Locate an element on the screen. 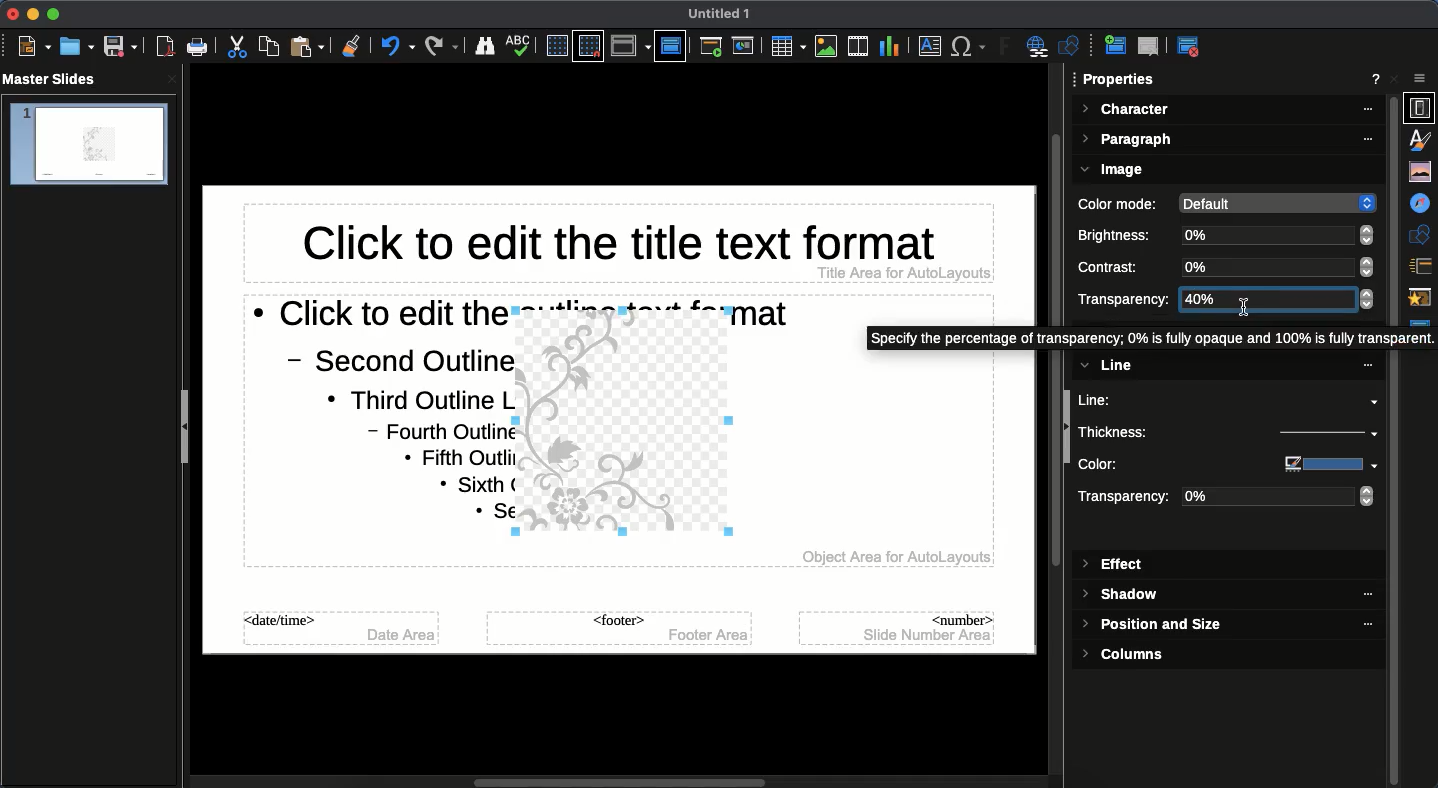 This screenshot has width=1438, height=788. Position and size is located at coordinates (1155, 627).